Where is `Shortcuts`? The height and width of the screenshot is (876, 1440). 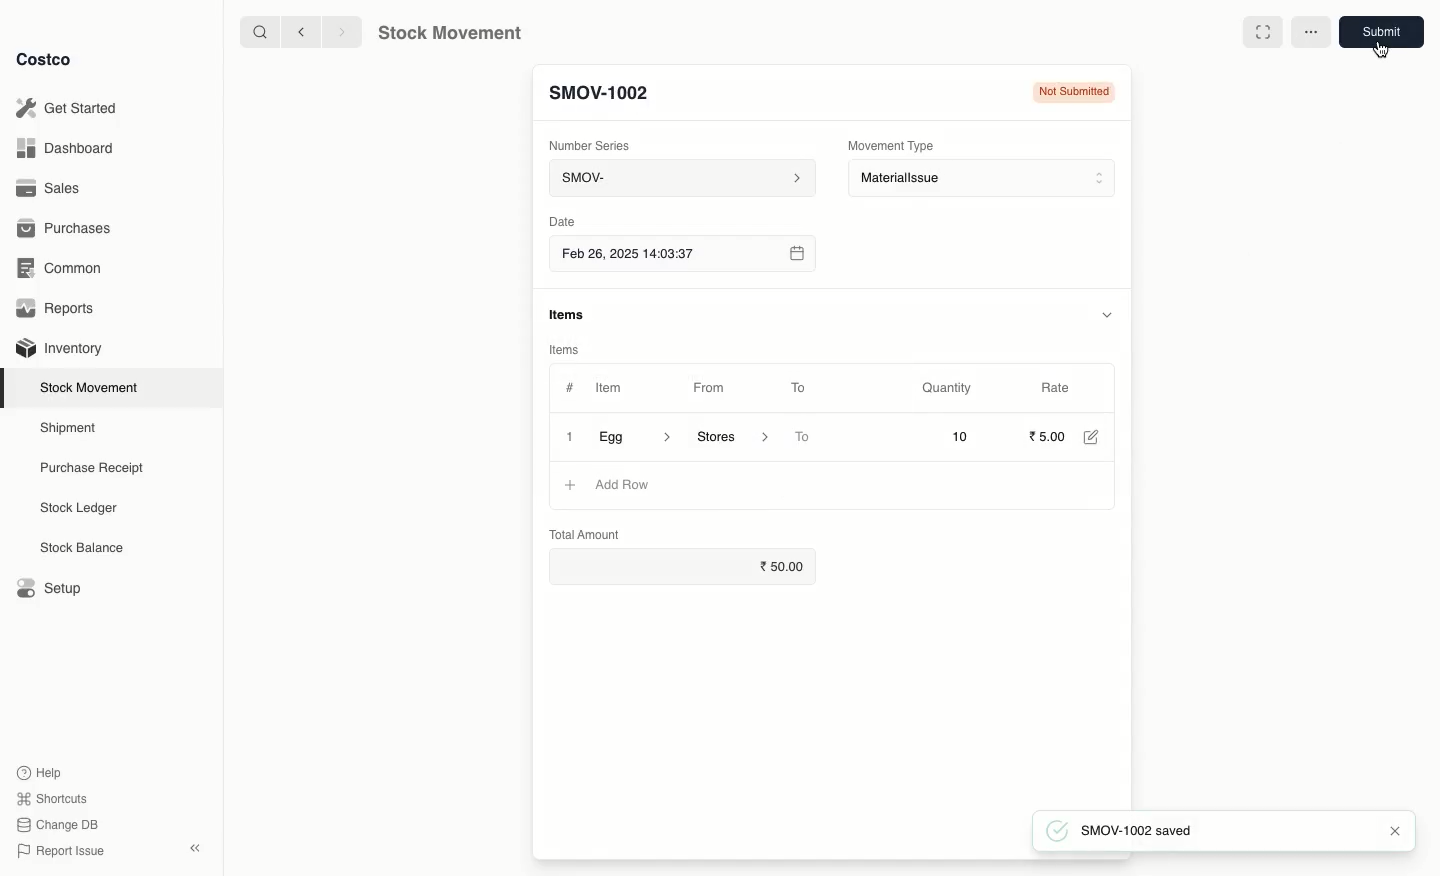 Shortcuts is located at coordinates (52, 796).